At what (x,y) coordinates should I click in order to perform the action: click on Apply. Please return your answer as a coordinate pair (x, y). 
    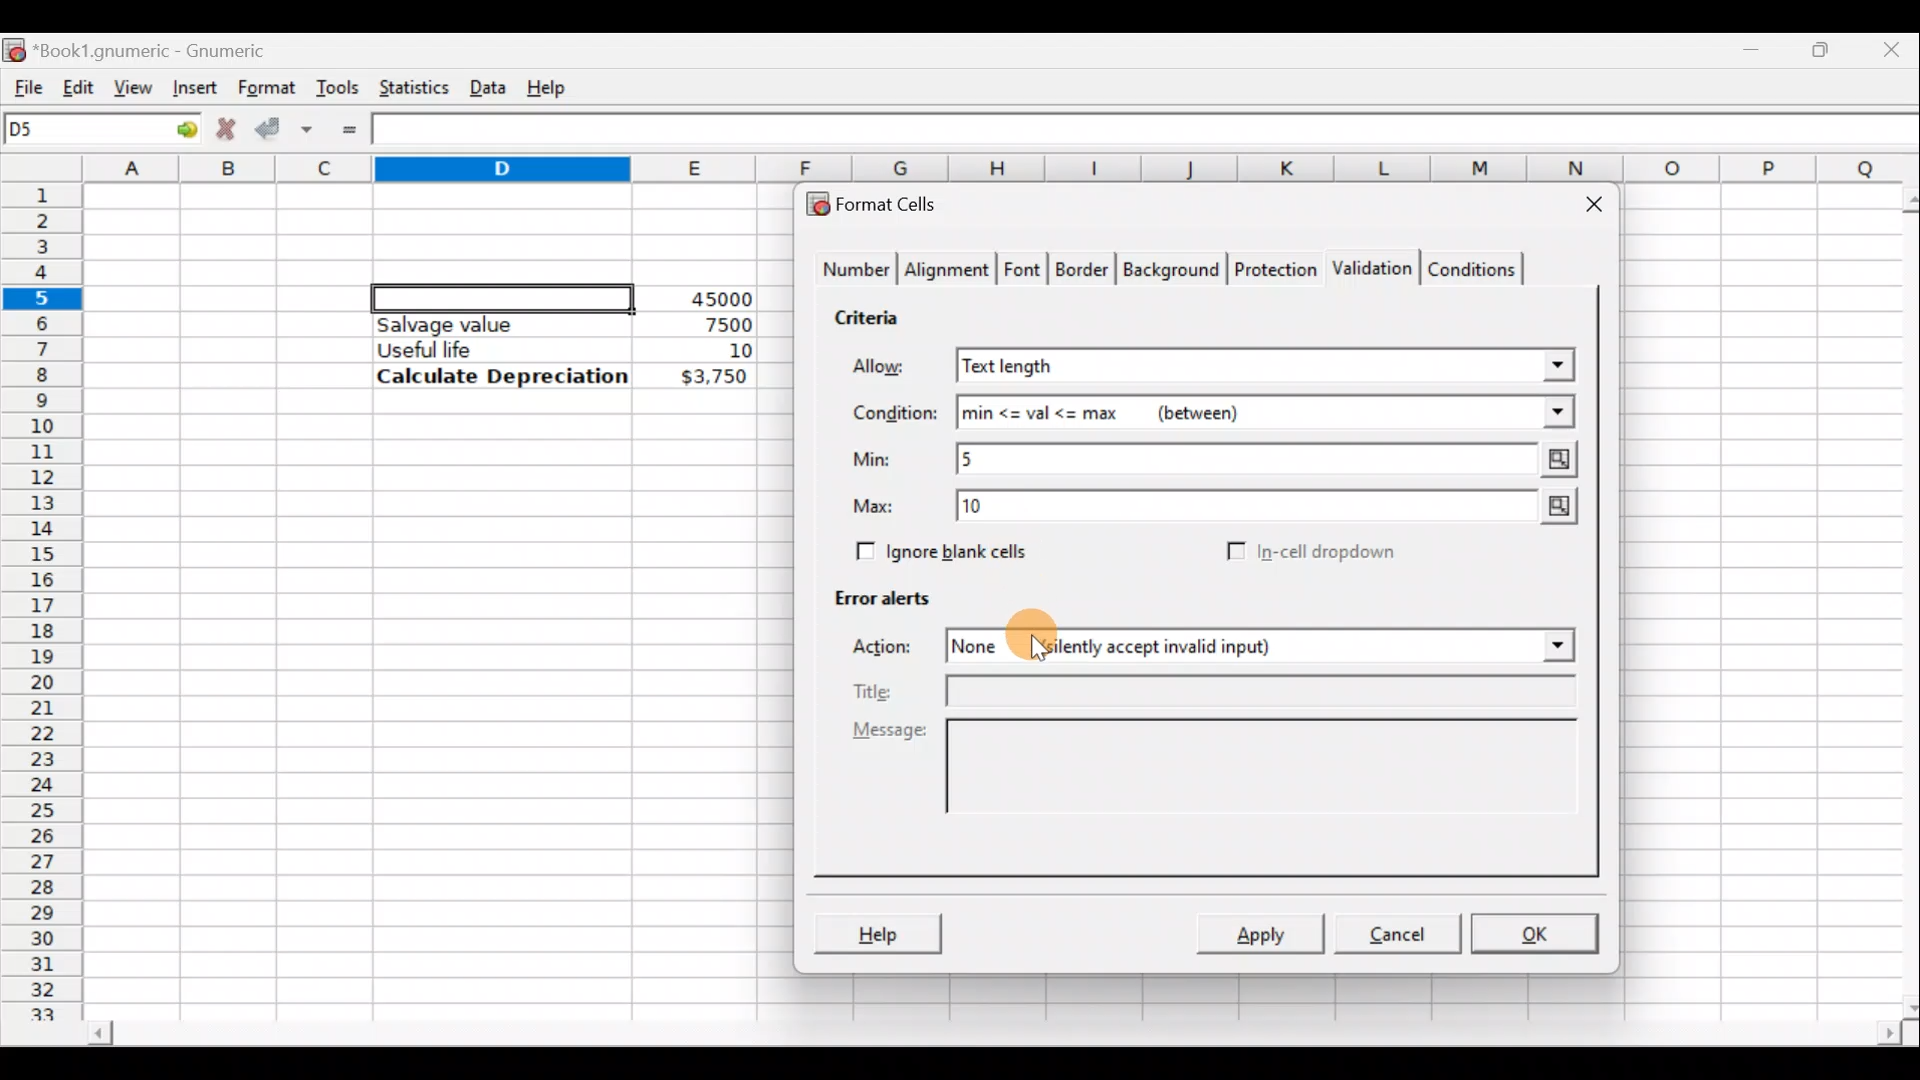
    Looking at the image, I should click on (1268, 932).